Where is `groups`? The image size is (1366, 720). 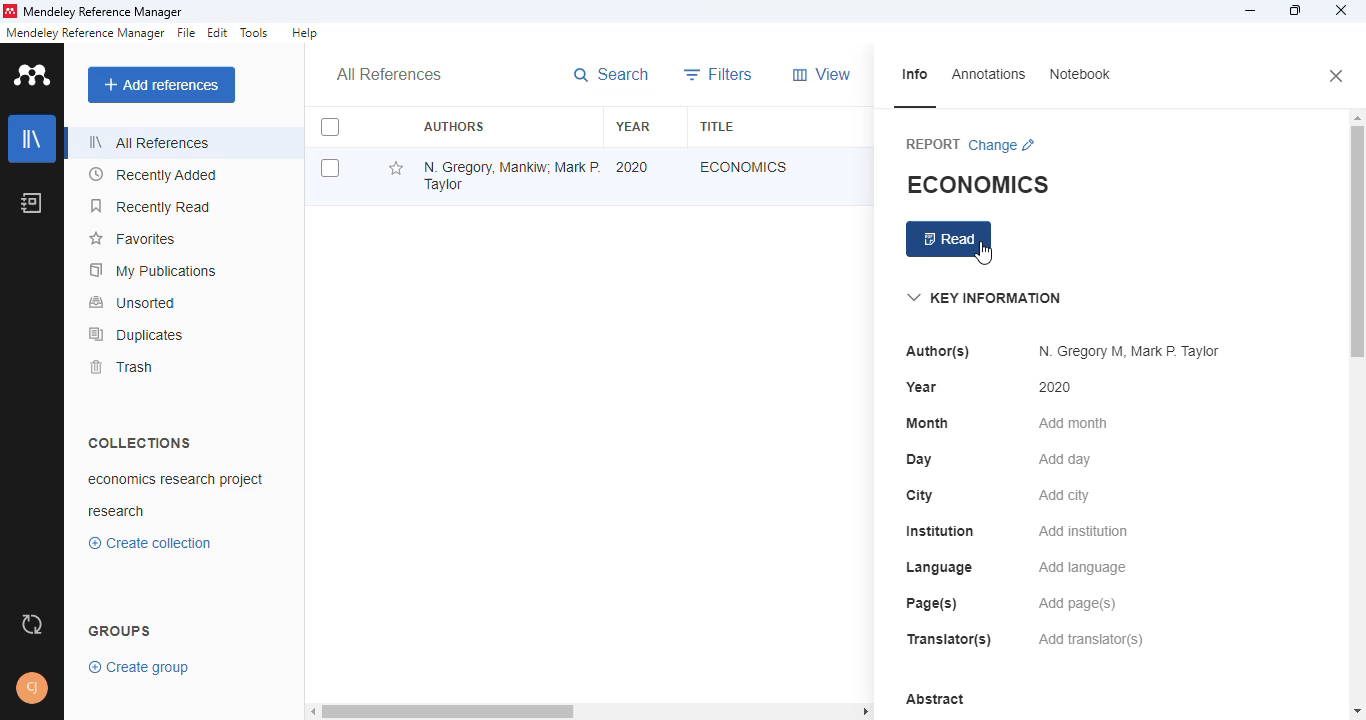
groups is located at coordinates (120, 631).